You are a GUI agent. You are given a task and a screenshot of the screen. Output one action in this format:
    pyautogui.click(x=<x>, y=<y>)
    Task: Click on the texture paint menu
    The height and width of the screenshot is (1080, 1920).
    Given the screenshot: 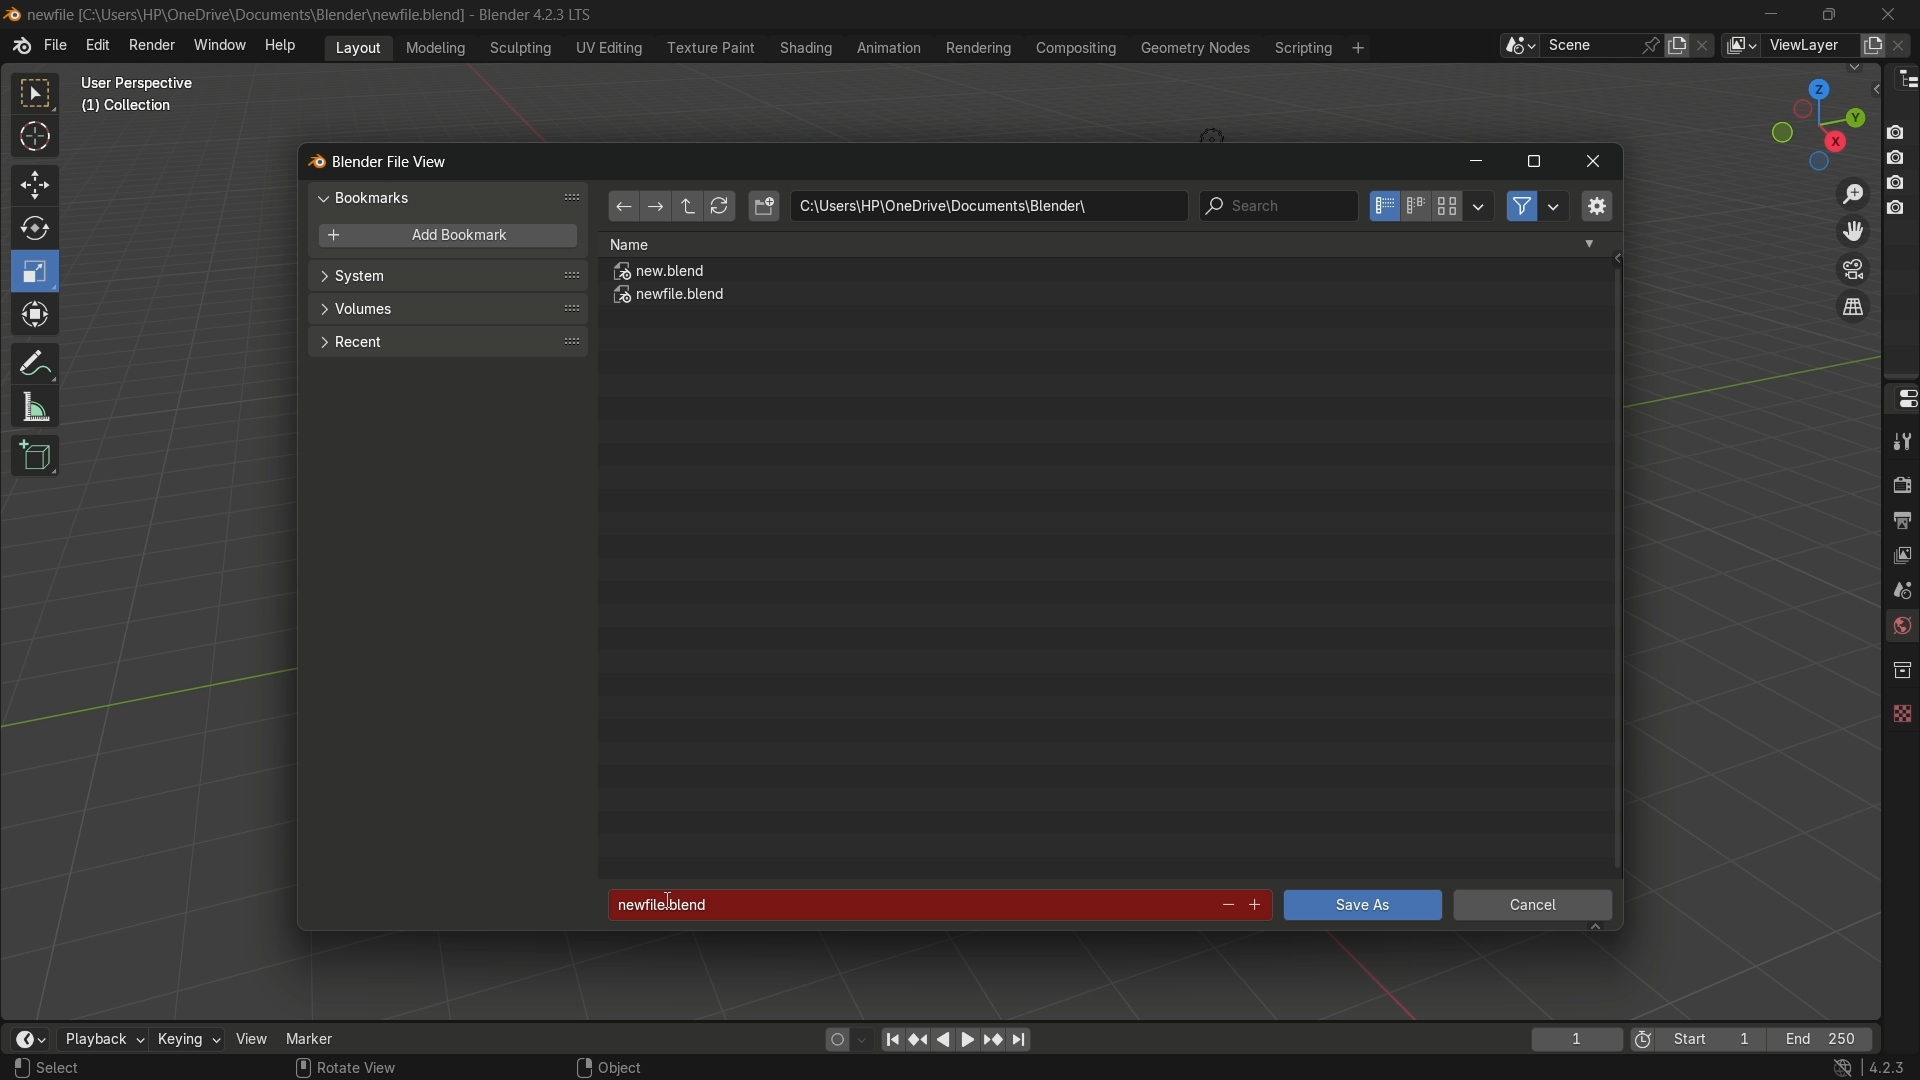 What is the action you would take?
    pyautogui.click(x=709, y=46)
    